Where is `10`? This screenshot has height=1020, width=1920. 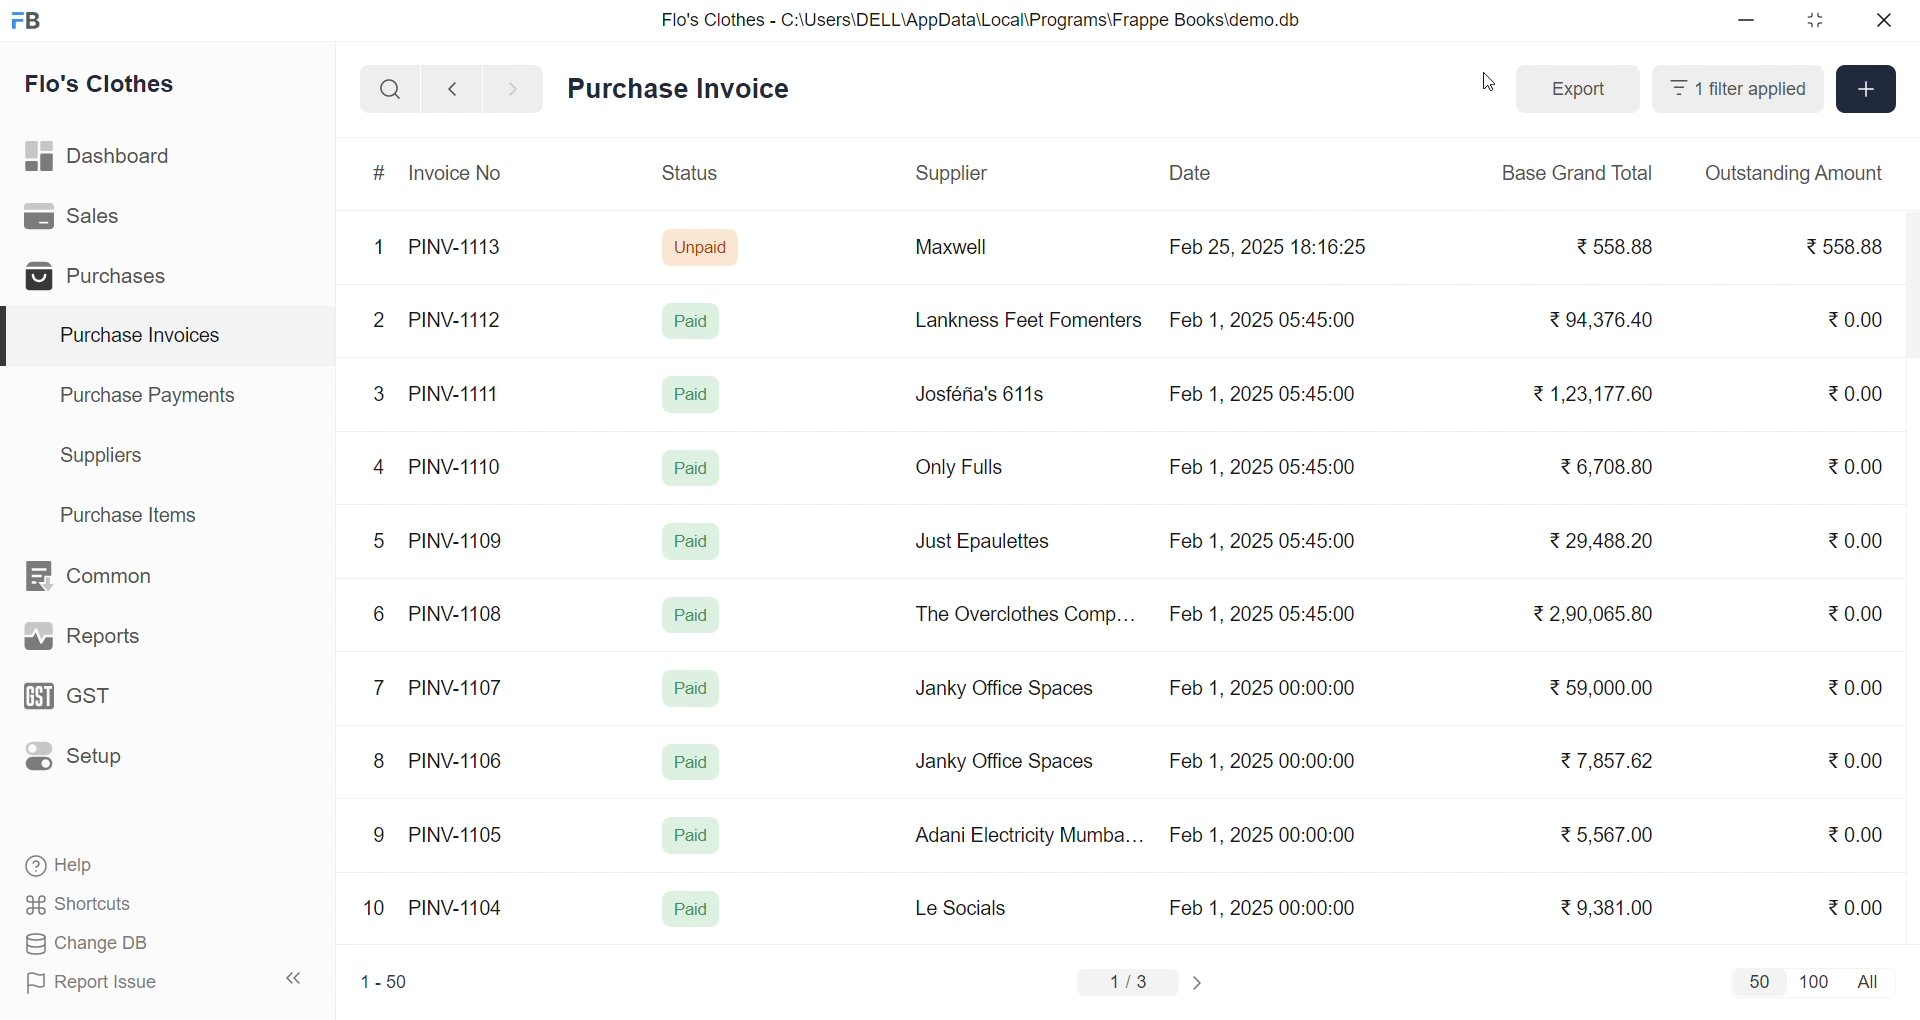
10 is located at coordinates (379, 910).